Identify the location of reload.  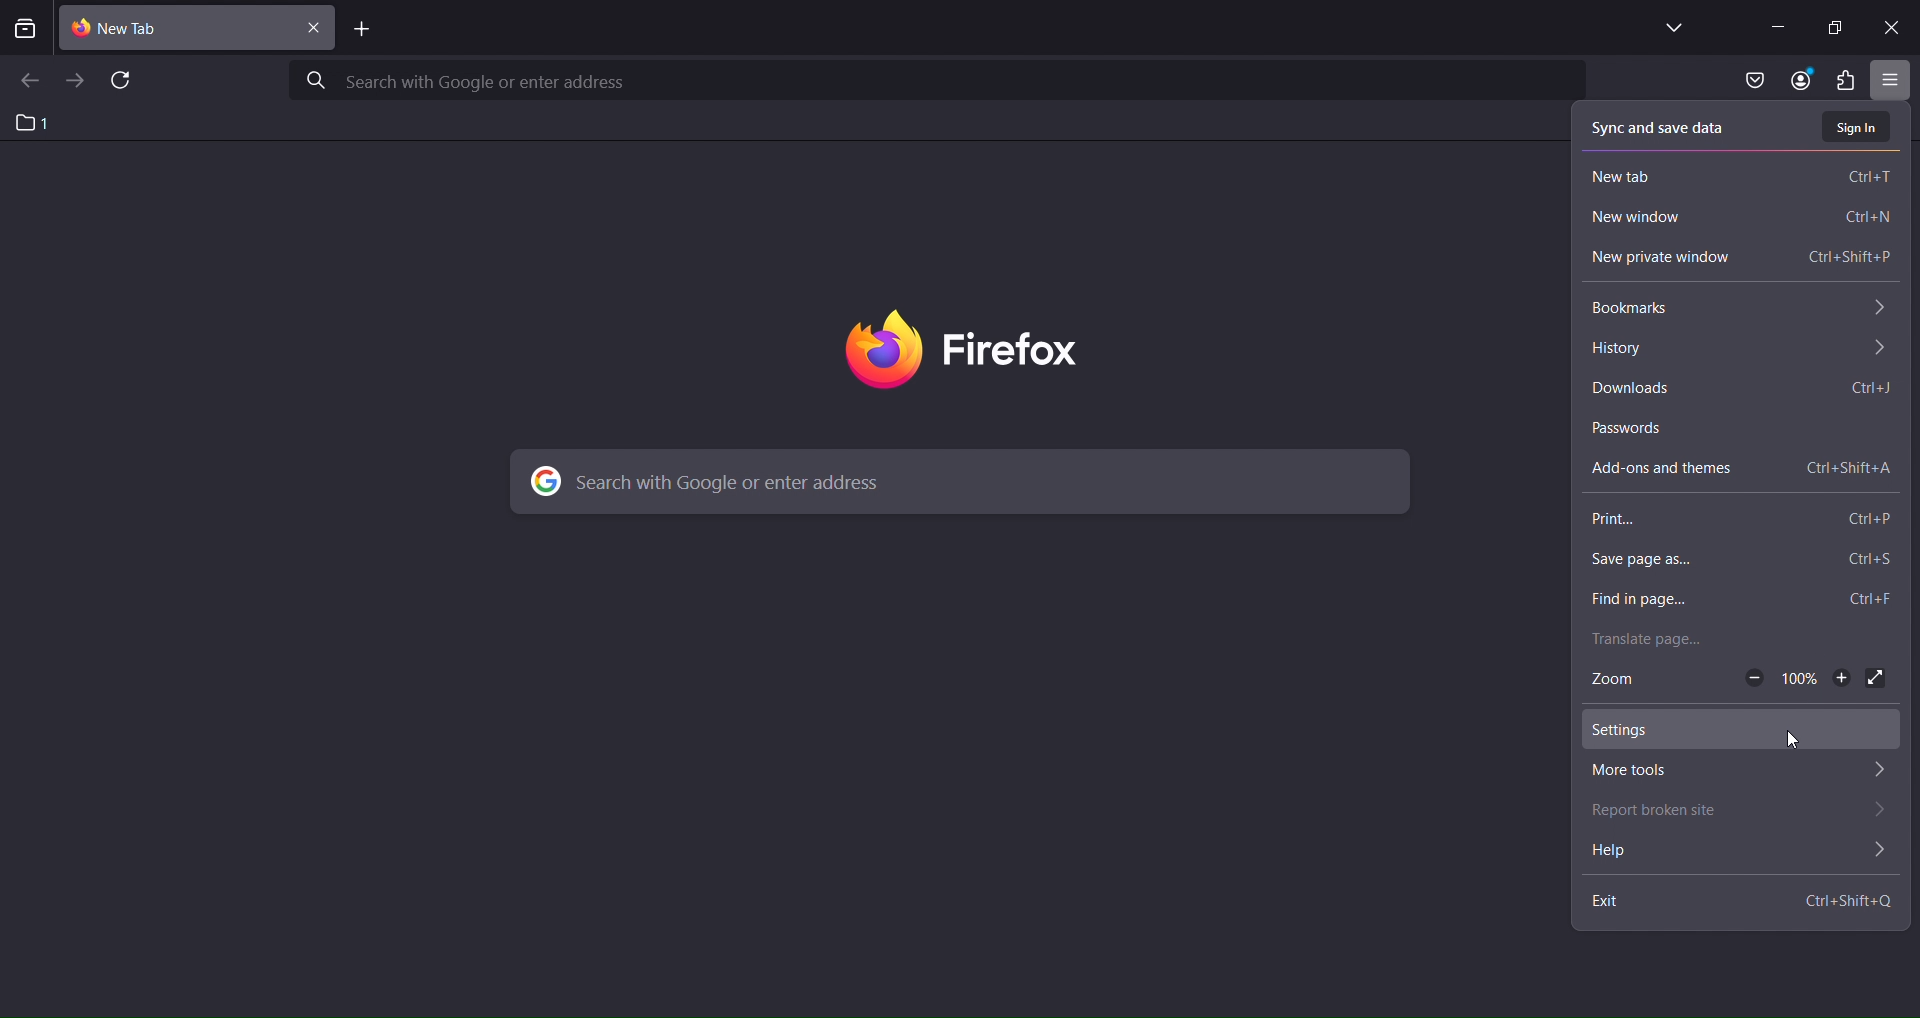
(125, 82).